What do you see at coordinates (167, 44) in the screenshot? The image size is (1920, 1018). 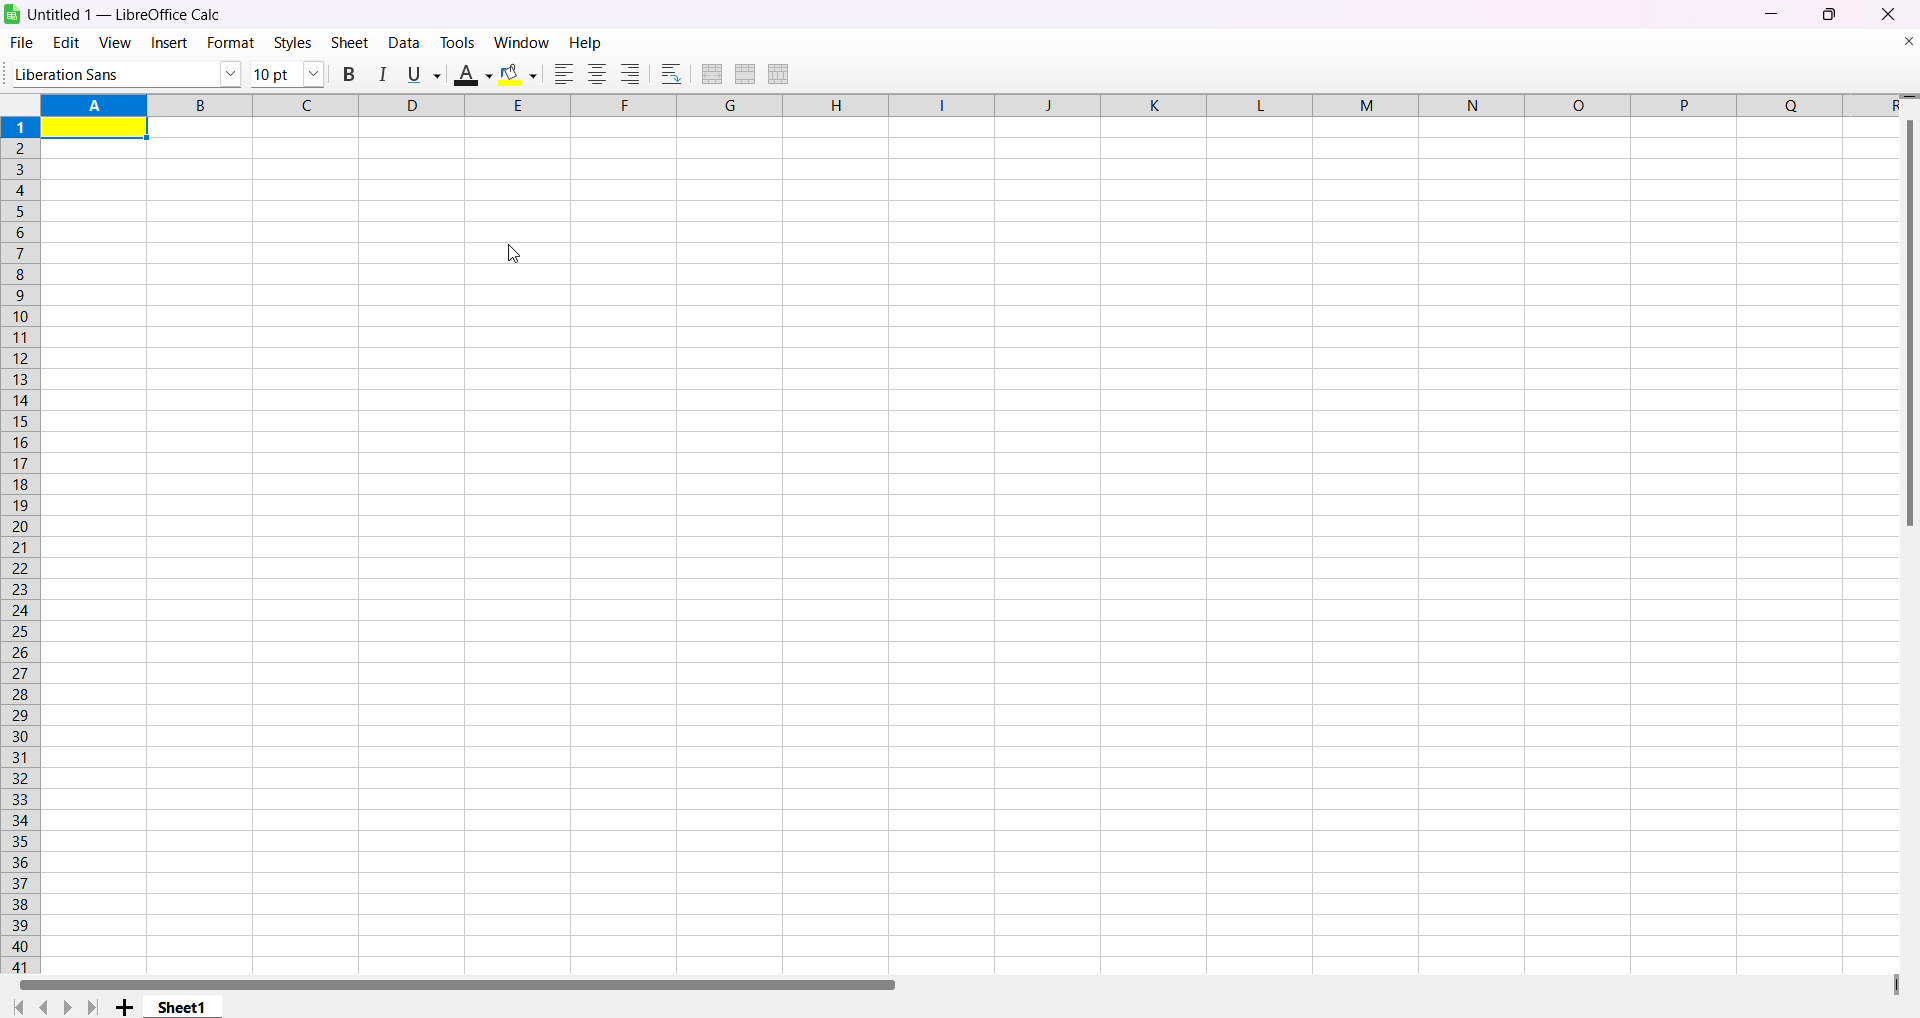 I see `insert` at bounding box center [167, 44].